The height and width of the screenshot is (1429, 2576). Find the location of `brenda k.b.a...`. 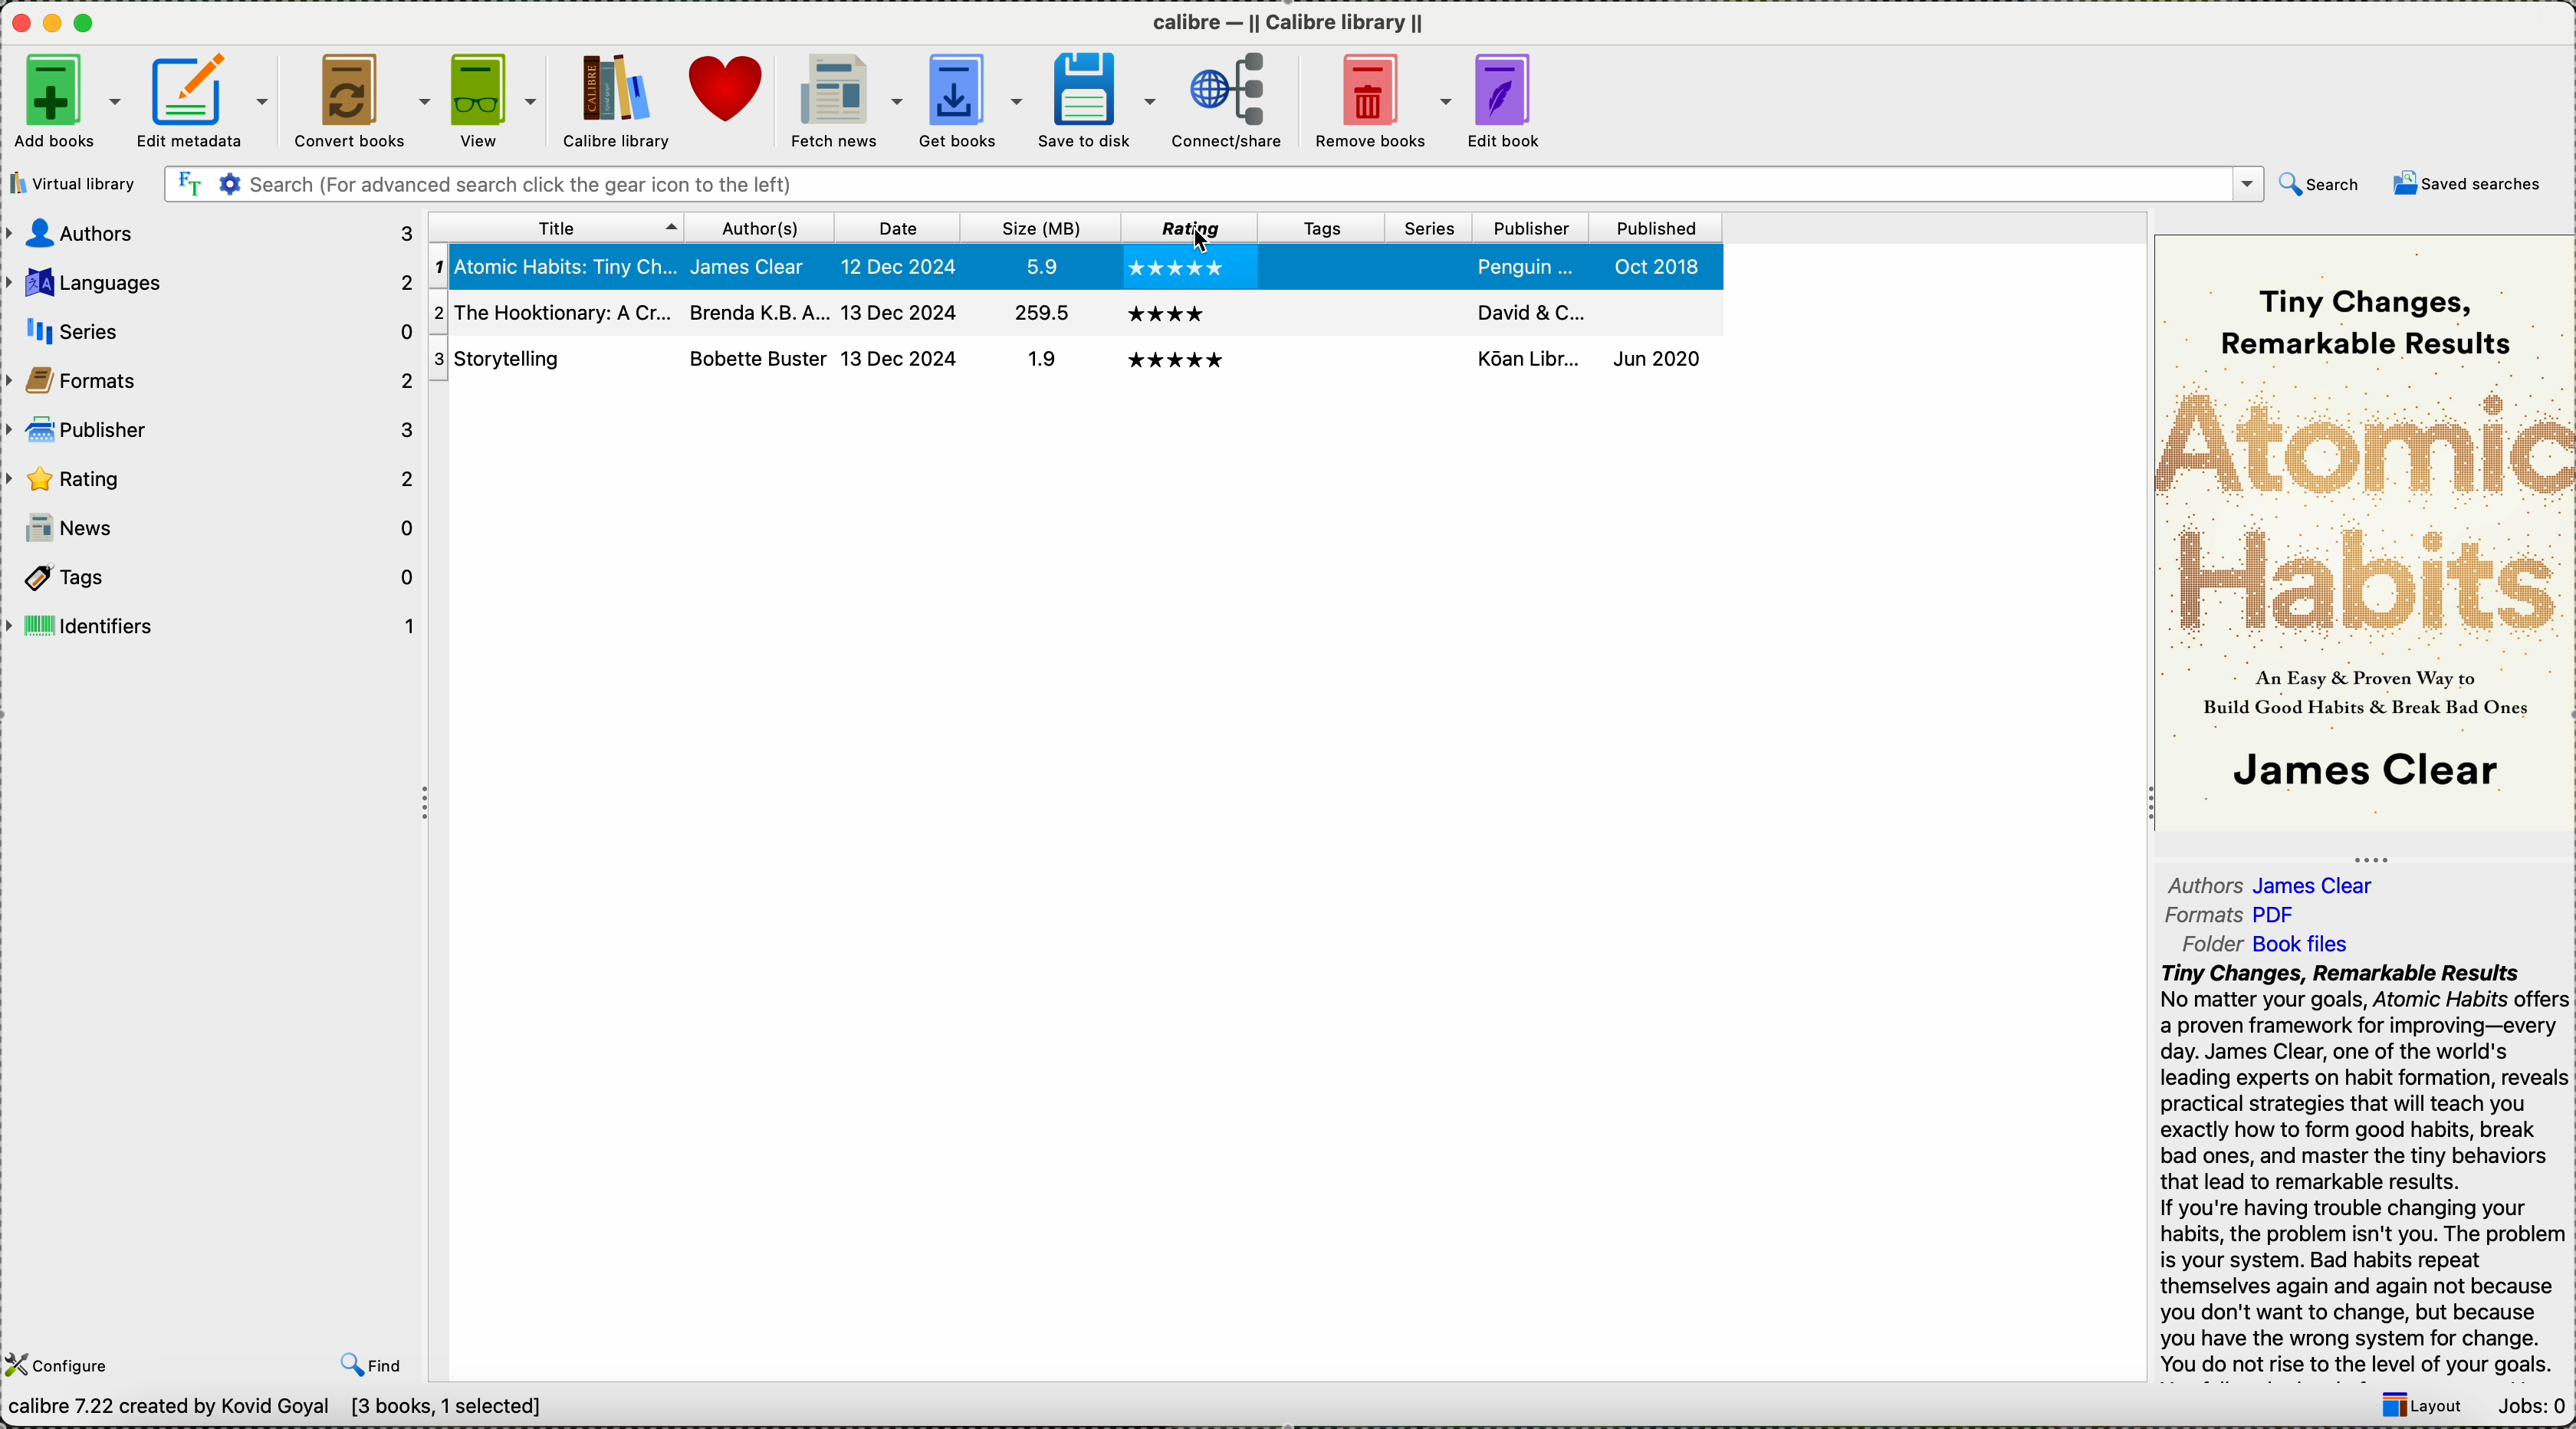

brenda k.b.a... is located at coordinates (756, 310).